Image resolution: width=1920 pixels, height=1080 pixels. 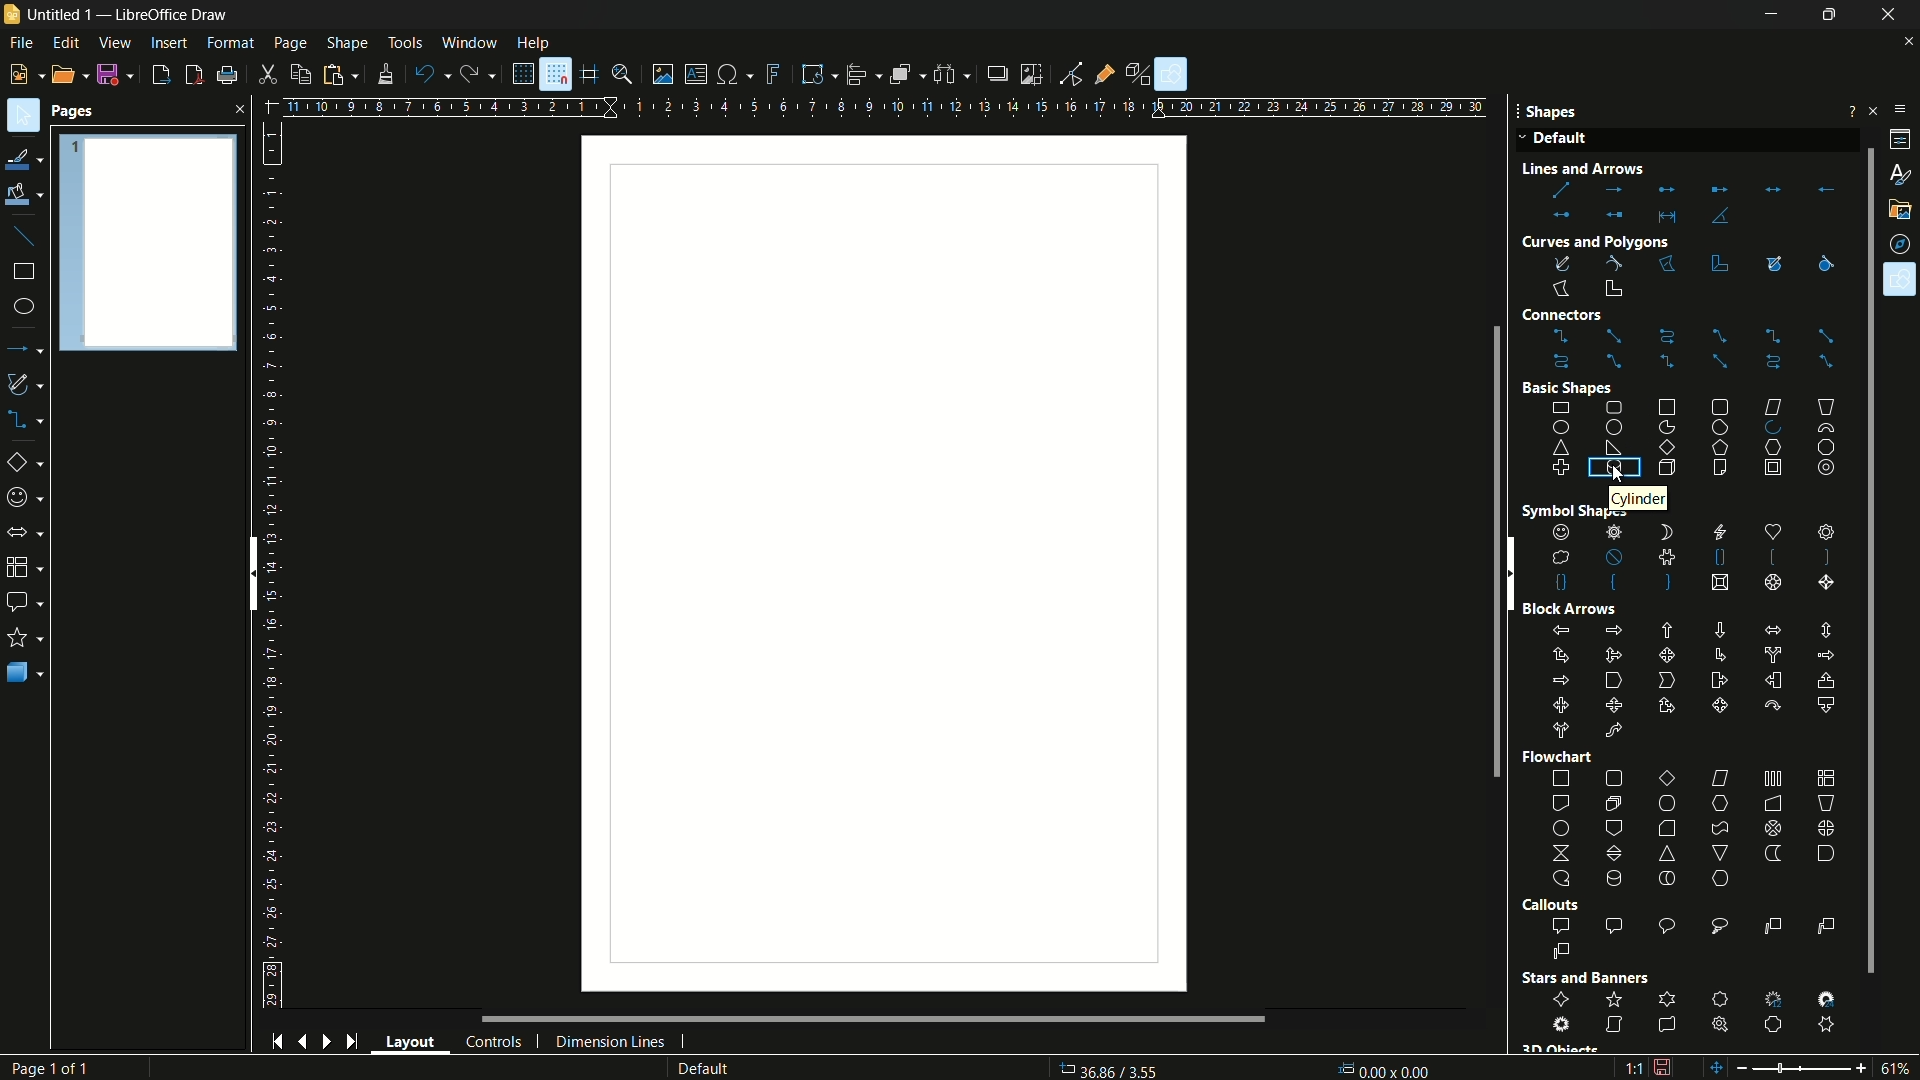 I want to click on print, so click(x=225, y=76).